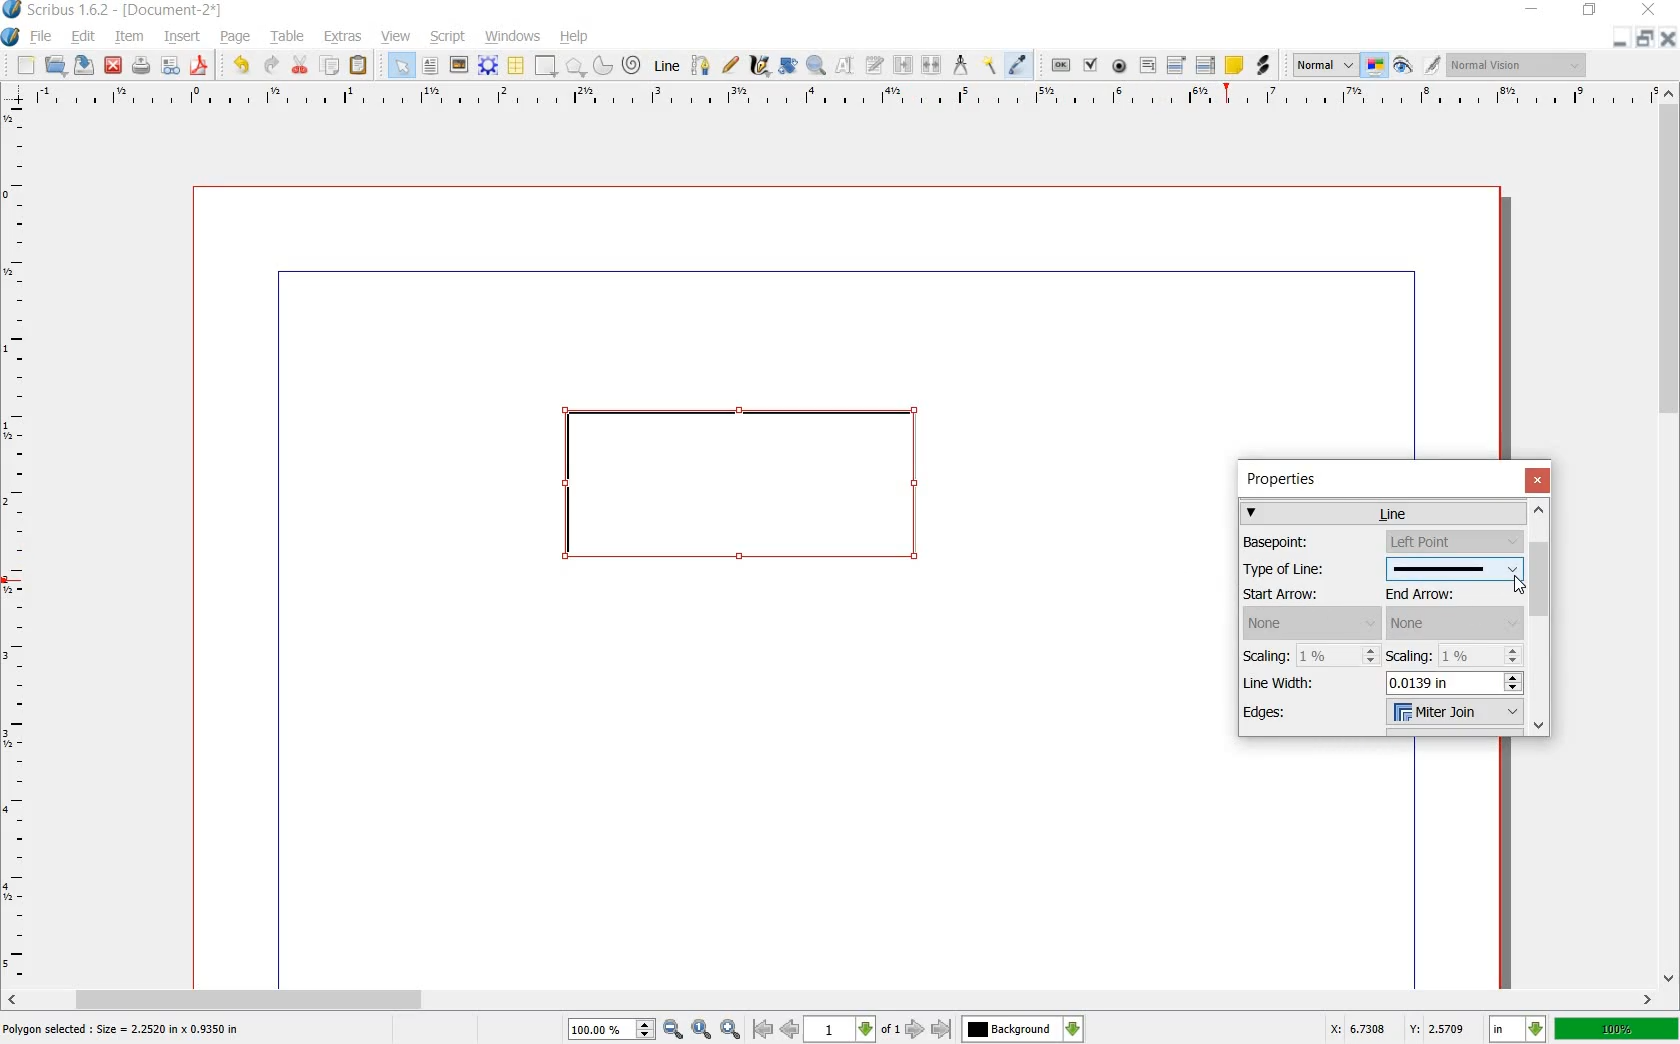  What do you see at coordinates (1311, 623) in the screenshot?
I see `none` at bounding box center [1311, 623].